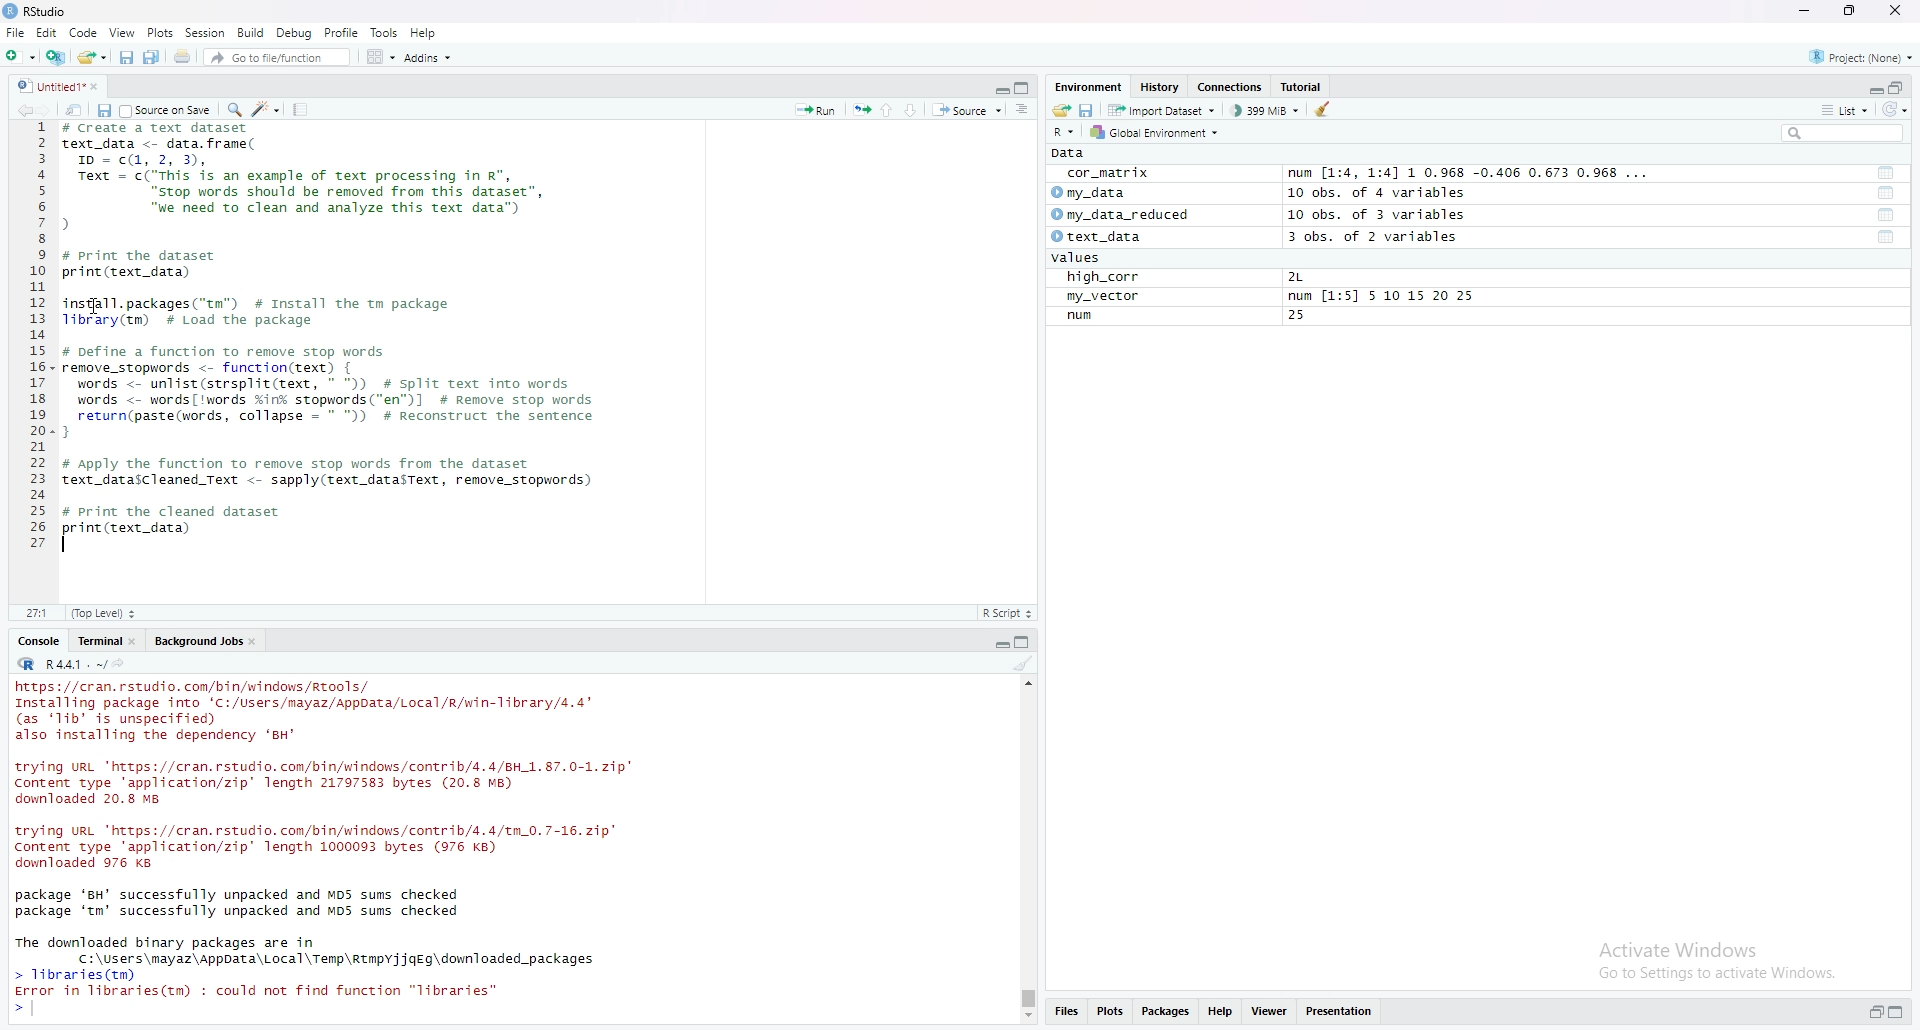 The image size is (1920, 1030). Describe the element at coordinates (167, 110) in the screenshot. I see `source on save` at that location.